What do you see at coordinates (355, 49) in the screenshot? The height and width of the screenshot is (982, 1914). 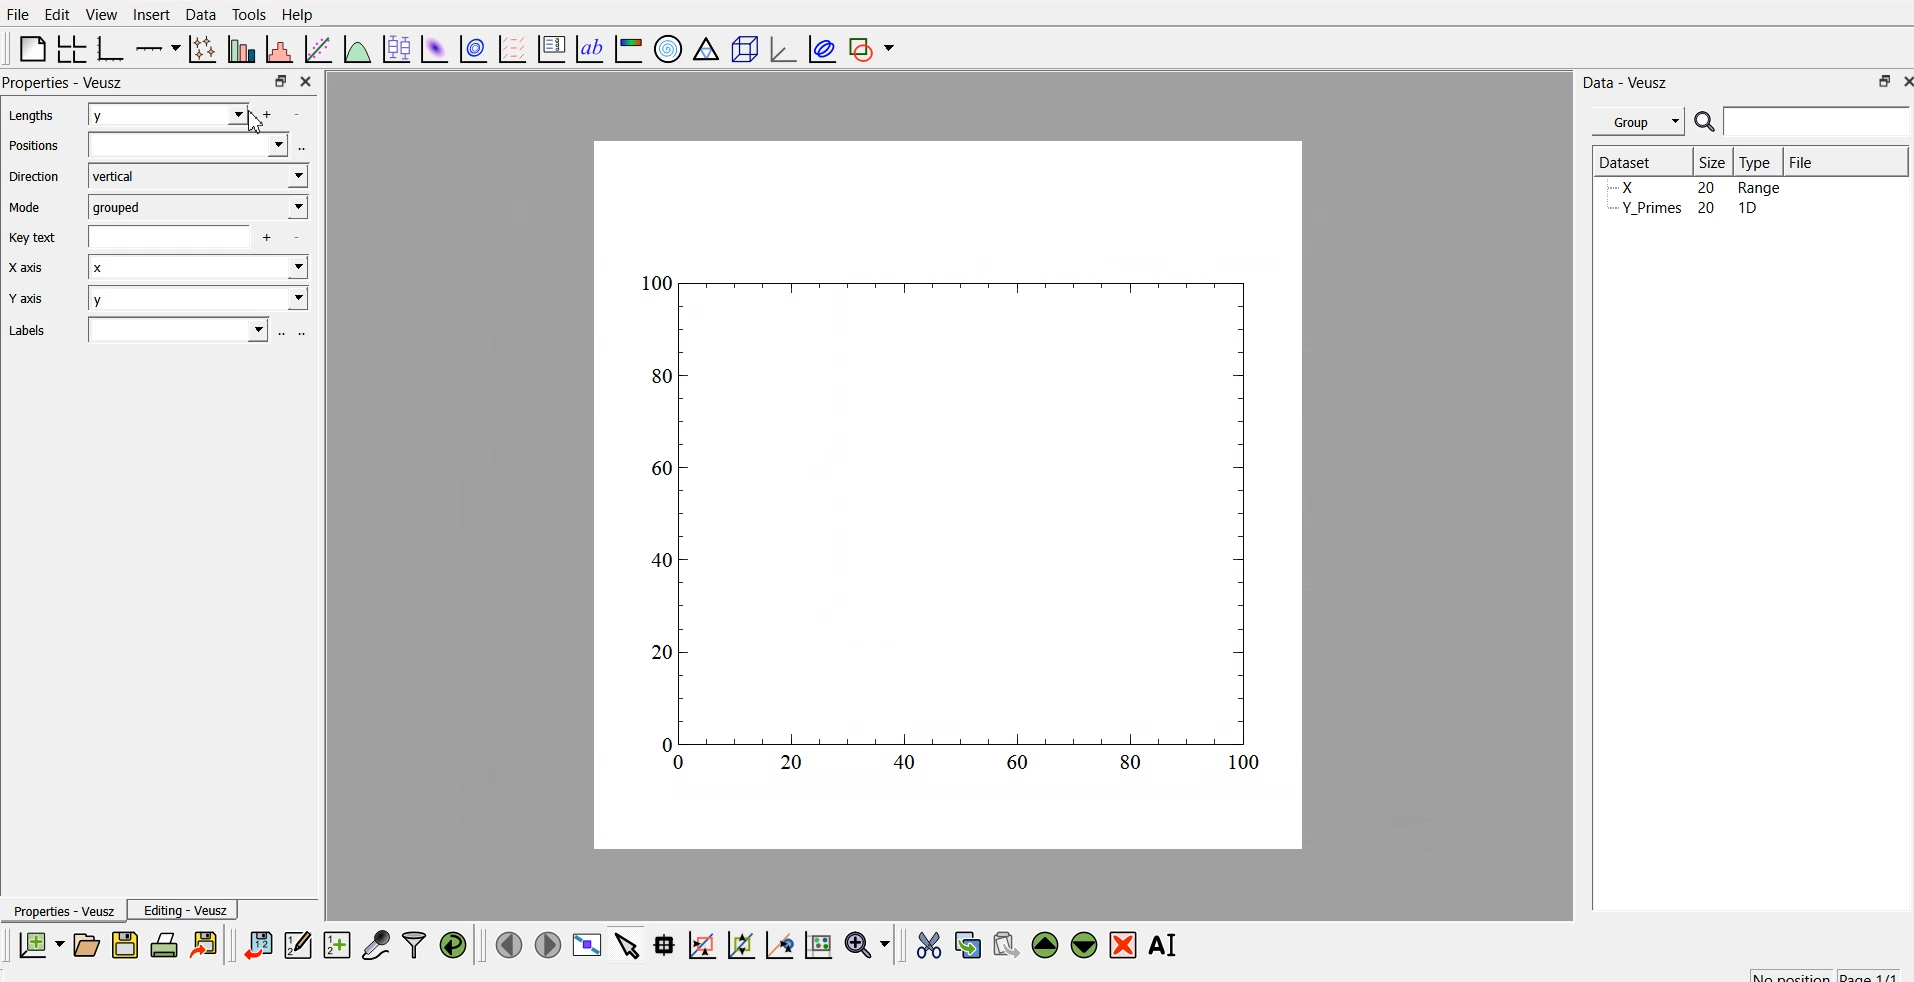 I see `plot function` at bounding box center [355, 49].